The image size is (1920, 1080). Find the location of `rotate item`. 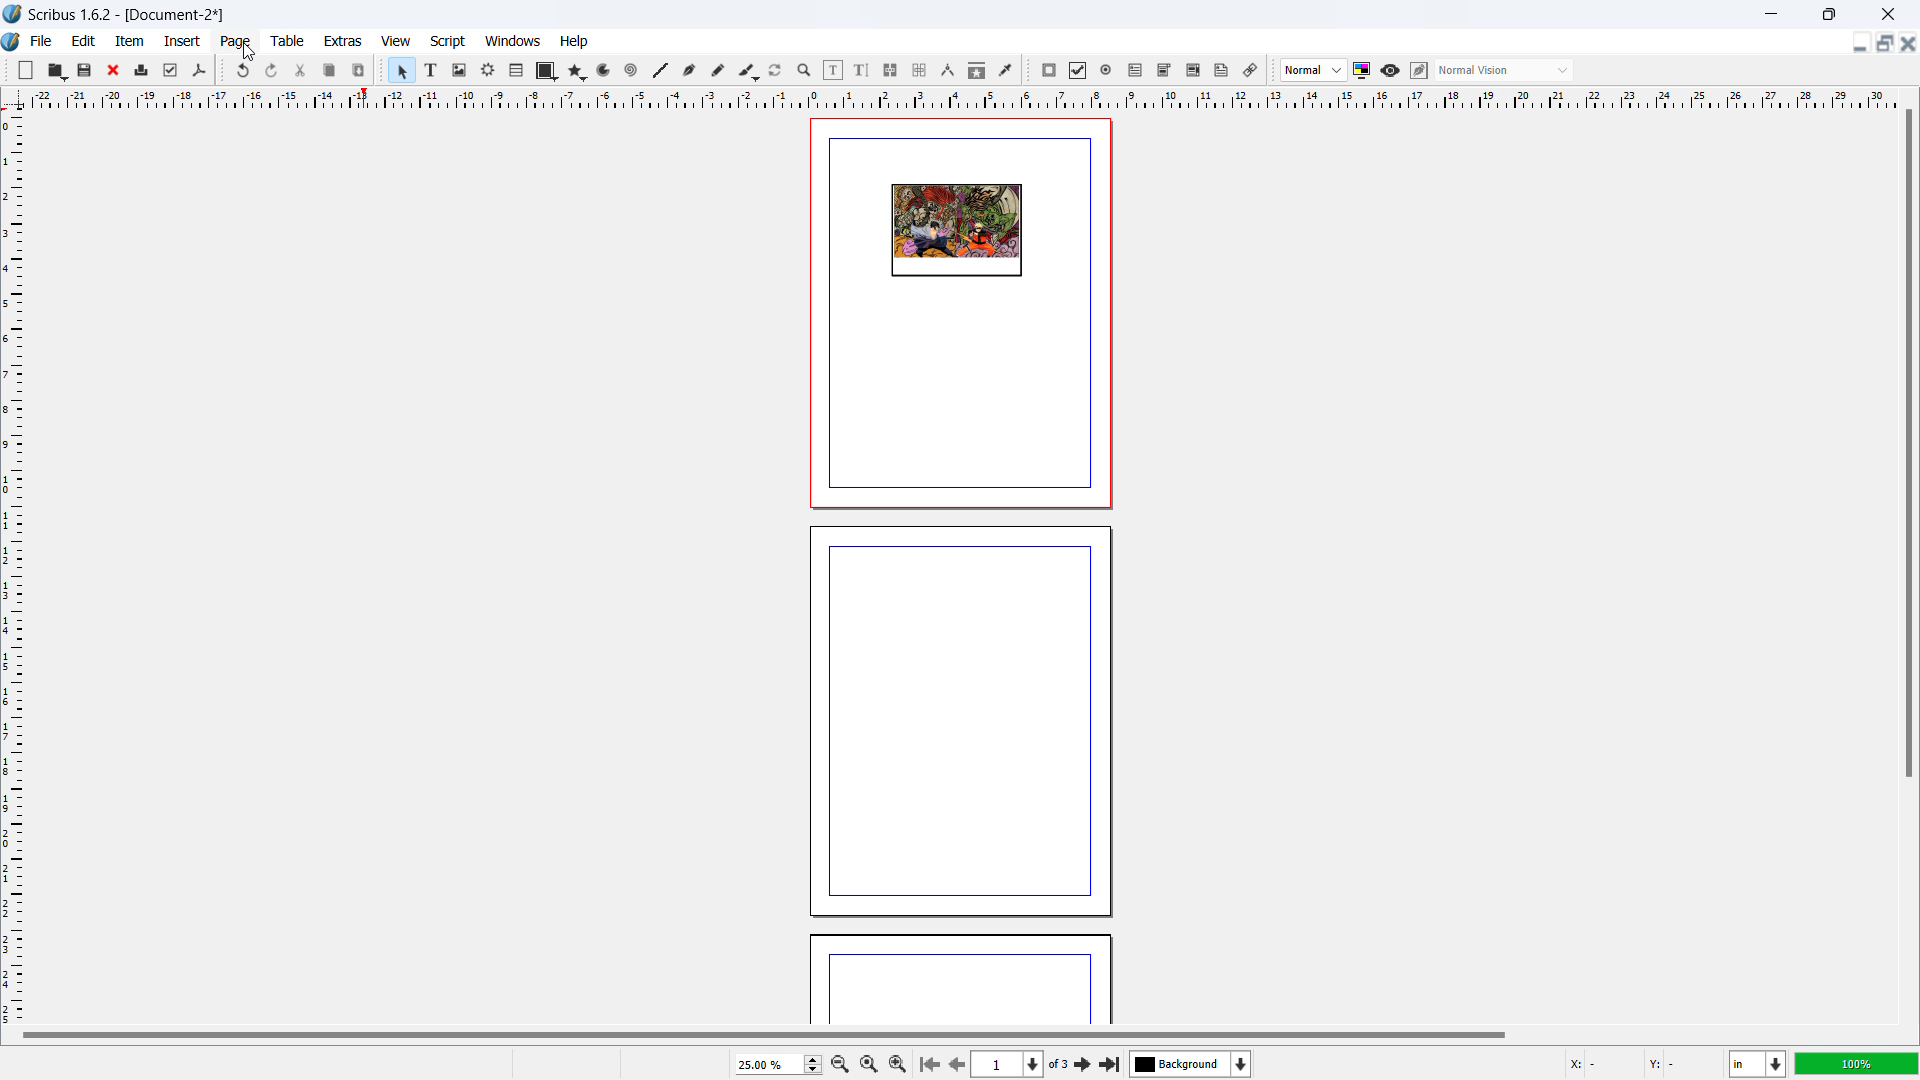

rotate item is located at coordinates (776, 71).